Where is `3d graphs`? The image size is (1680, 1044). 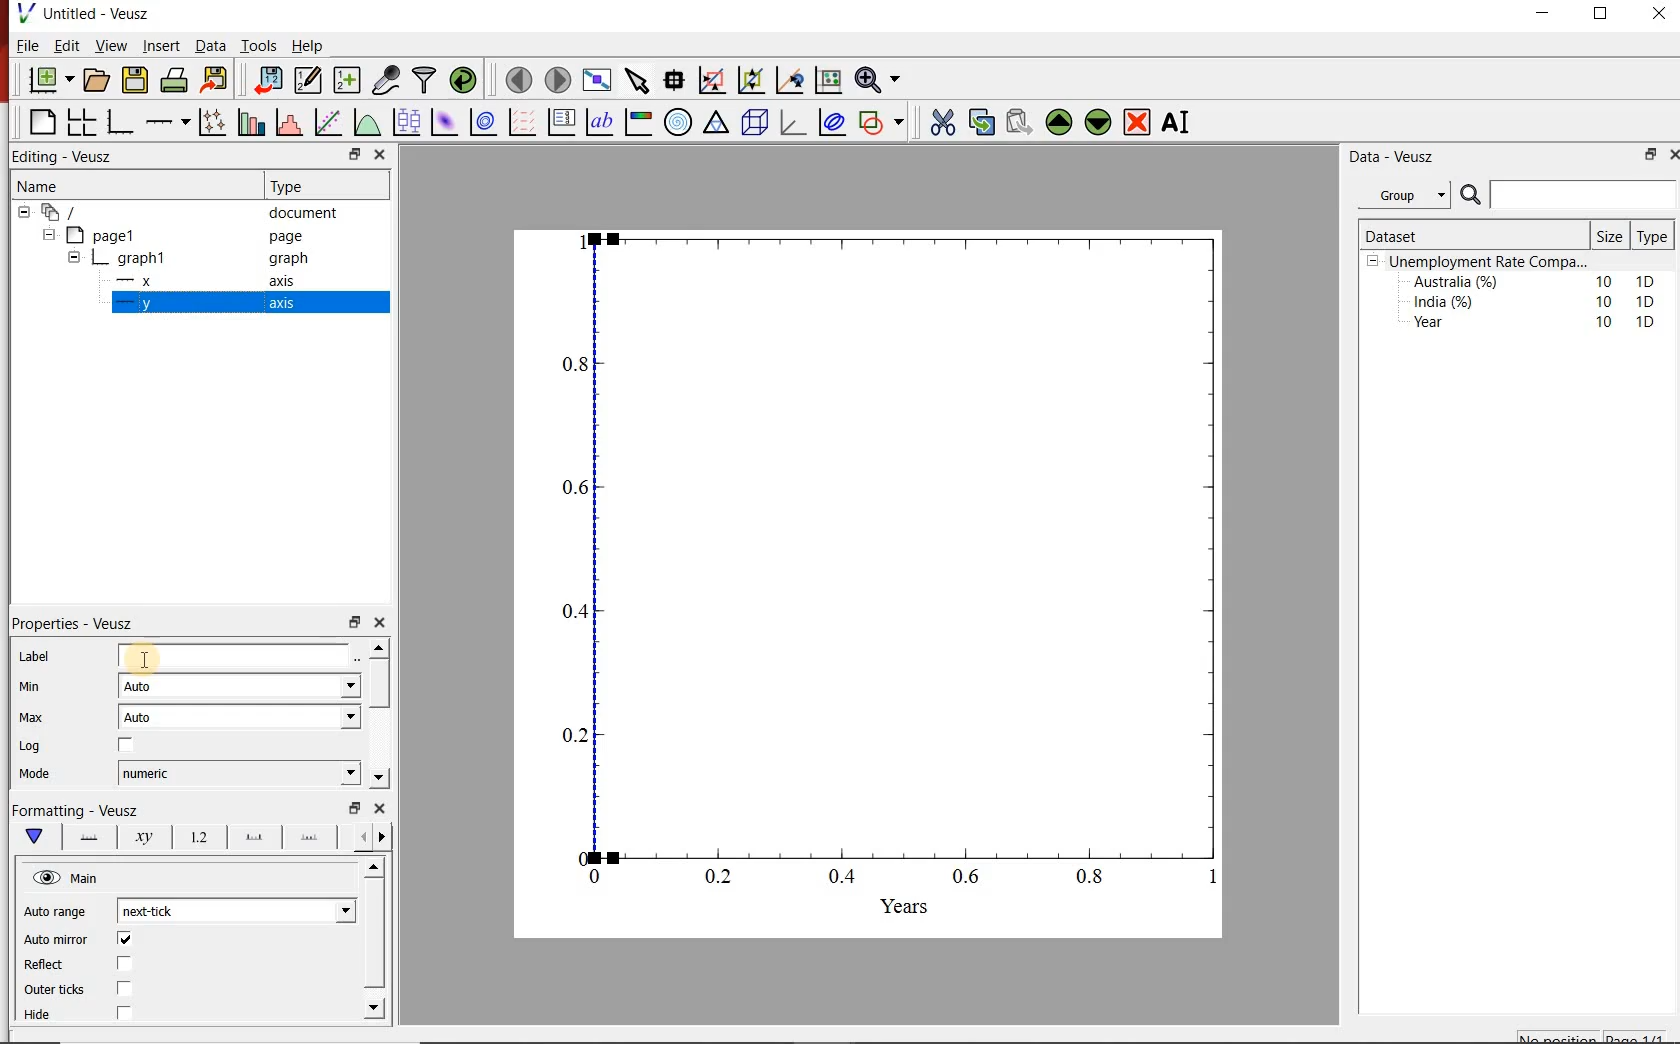
3d graphs is located at coordinates (792, 122).